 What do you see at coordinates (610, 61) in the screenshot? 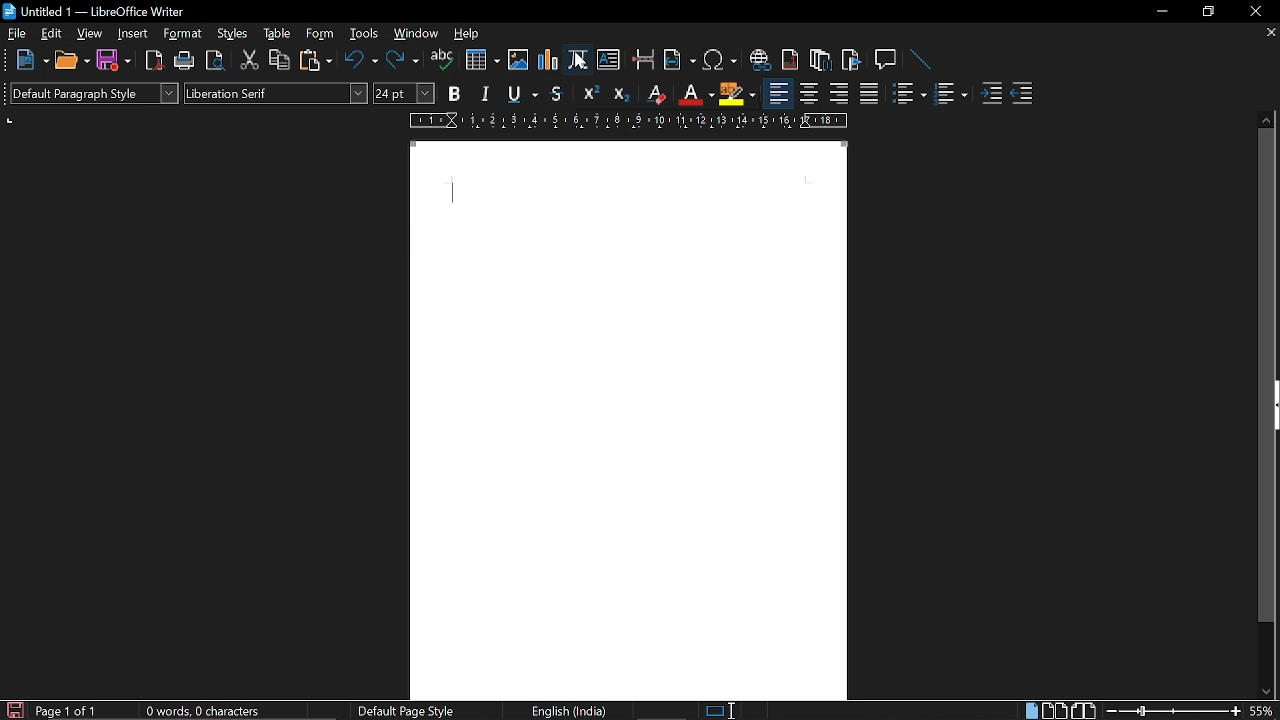
I see `insert text` at bounding box center [610, 61].